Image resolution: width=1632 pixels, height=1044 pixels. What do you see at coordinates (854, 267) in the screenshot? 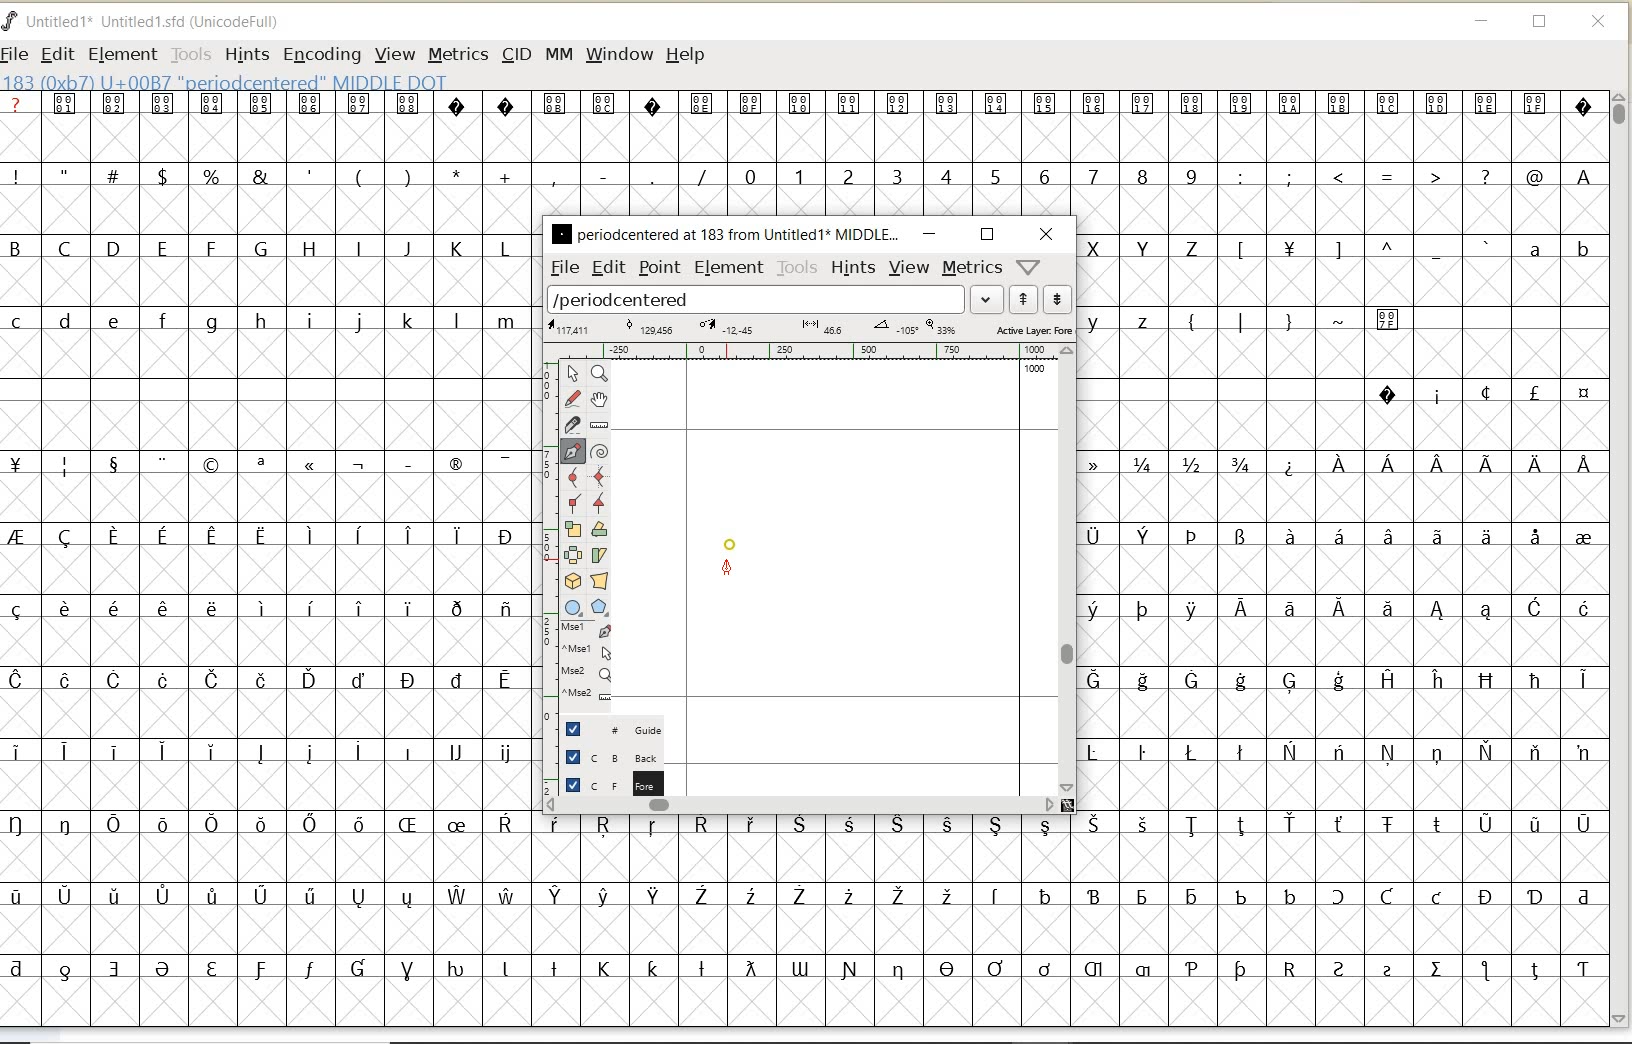
I see `hints` at bounding box center [854, 267].